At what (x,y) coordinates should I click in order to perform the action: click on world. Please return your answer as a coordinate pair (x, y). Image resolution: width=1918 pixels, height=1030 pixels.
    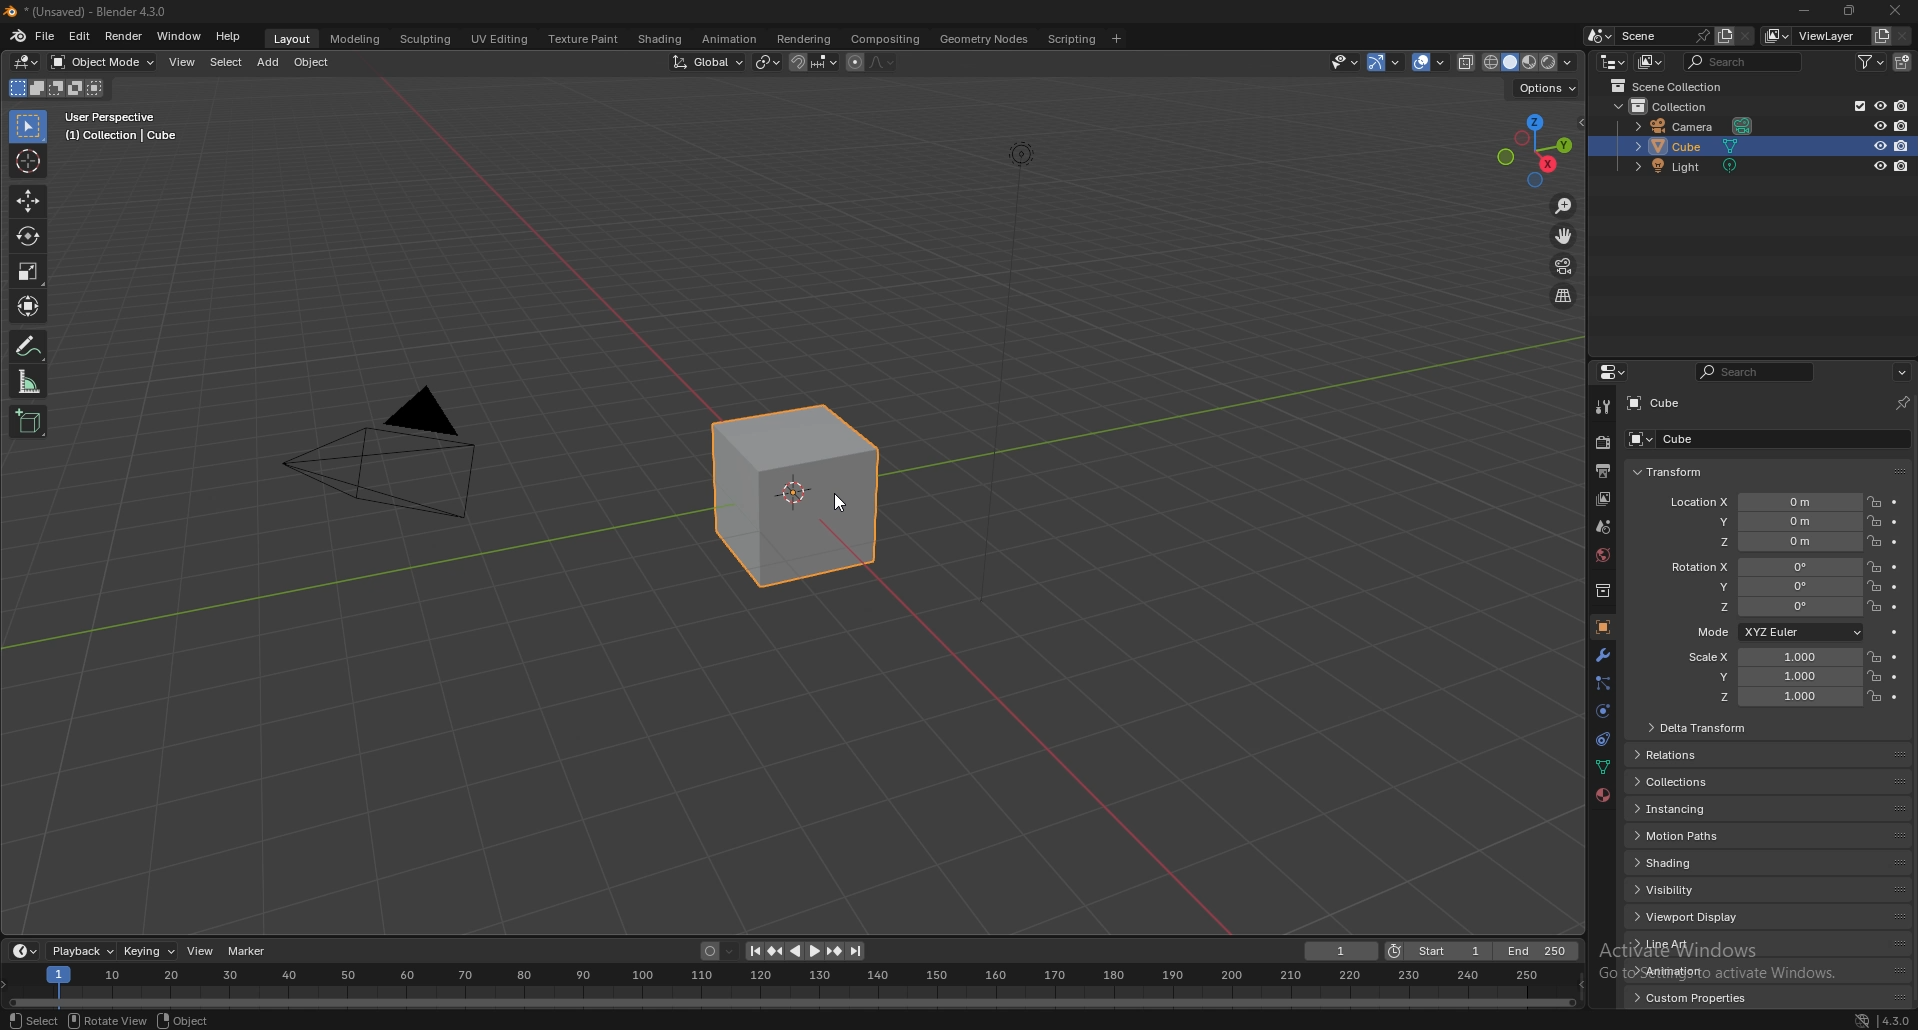
    Looking at the image, I should click on (1603, 555).